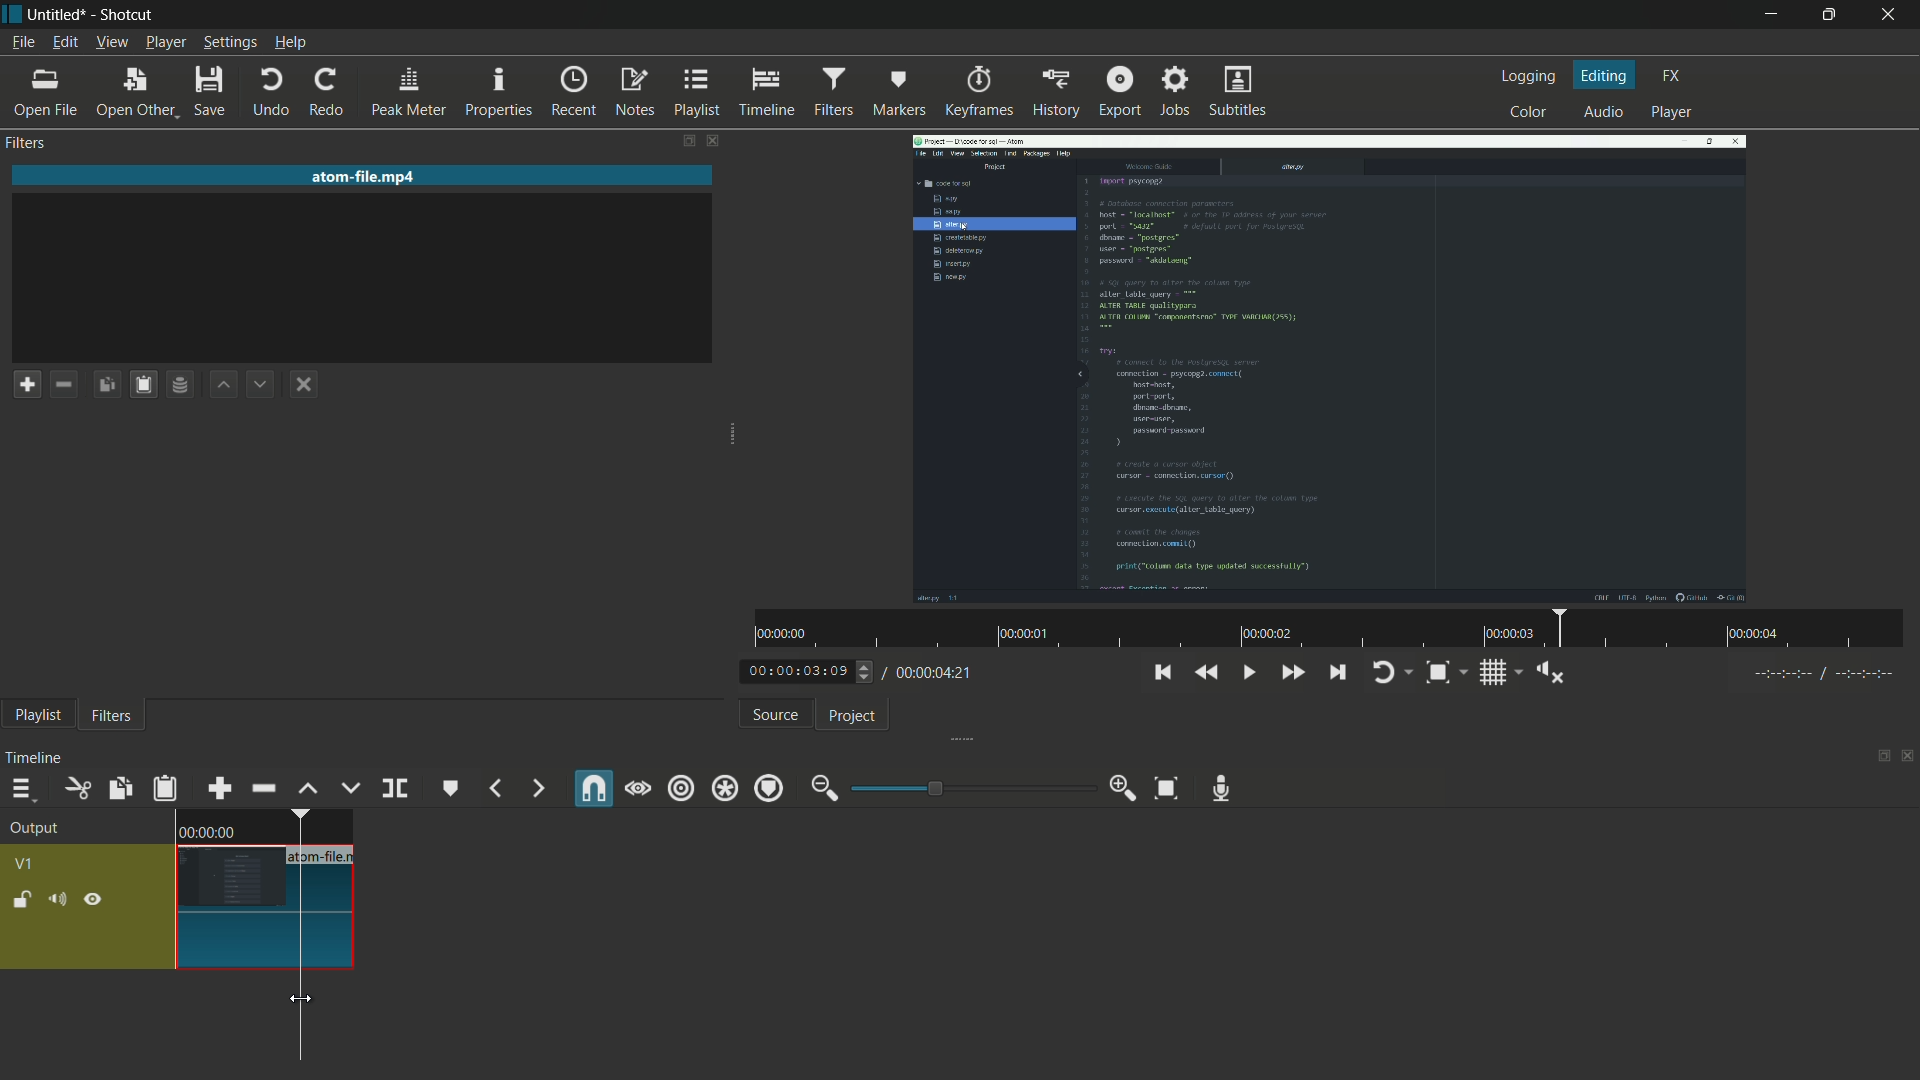 This screenshot has width=1920, height=1080. Describe the element at coordinates (13, 19) in the screenshot. I see `app icon` at that location.